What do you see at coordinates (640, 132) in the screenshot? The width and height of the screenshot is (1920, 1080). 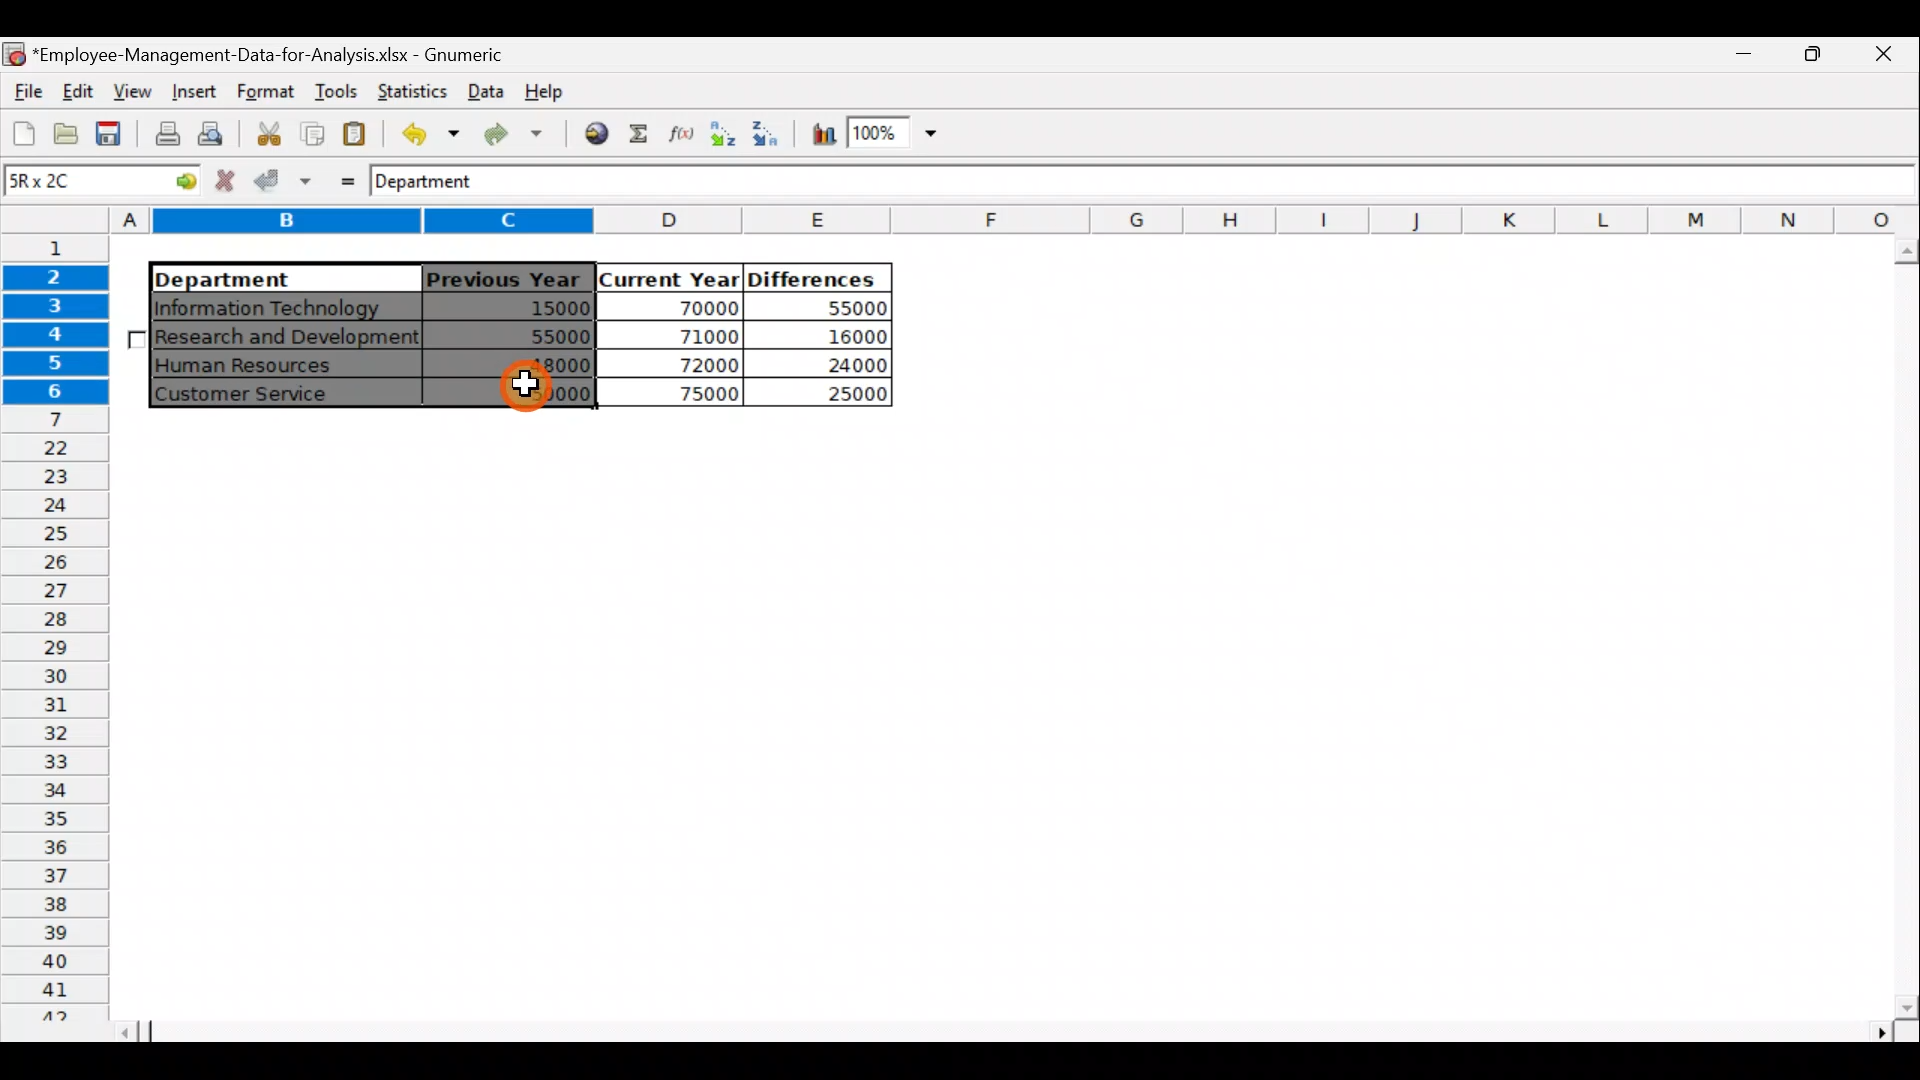 I see `Sum into the current cell` at bounding box center [640, 132].